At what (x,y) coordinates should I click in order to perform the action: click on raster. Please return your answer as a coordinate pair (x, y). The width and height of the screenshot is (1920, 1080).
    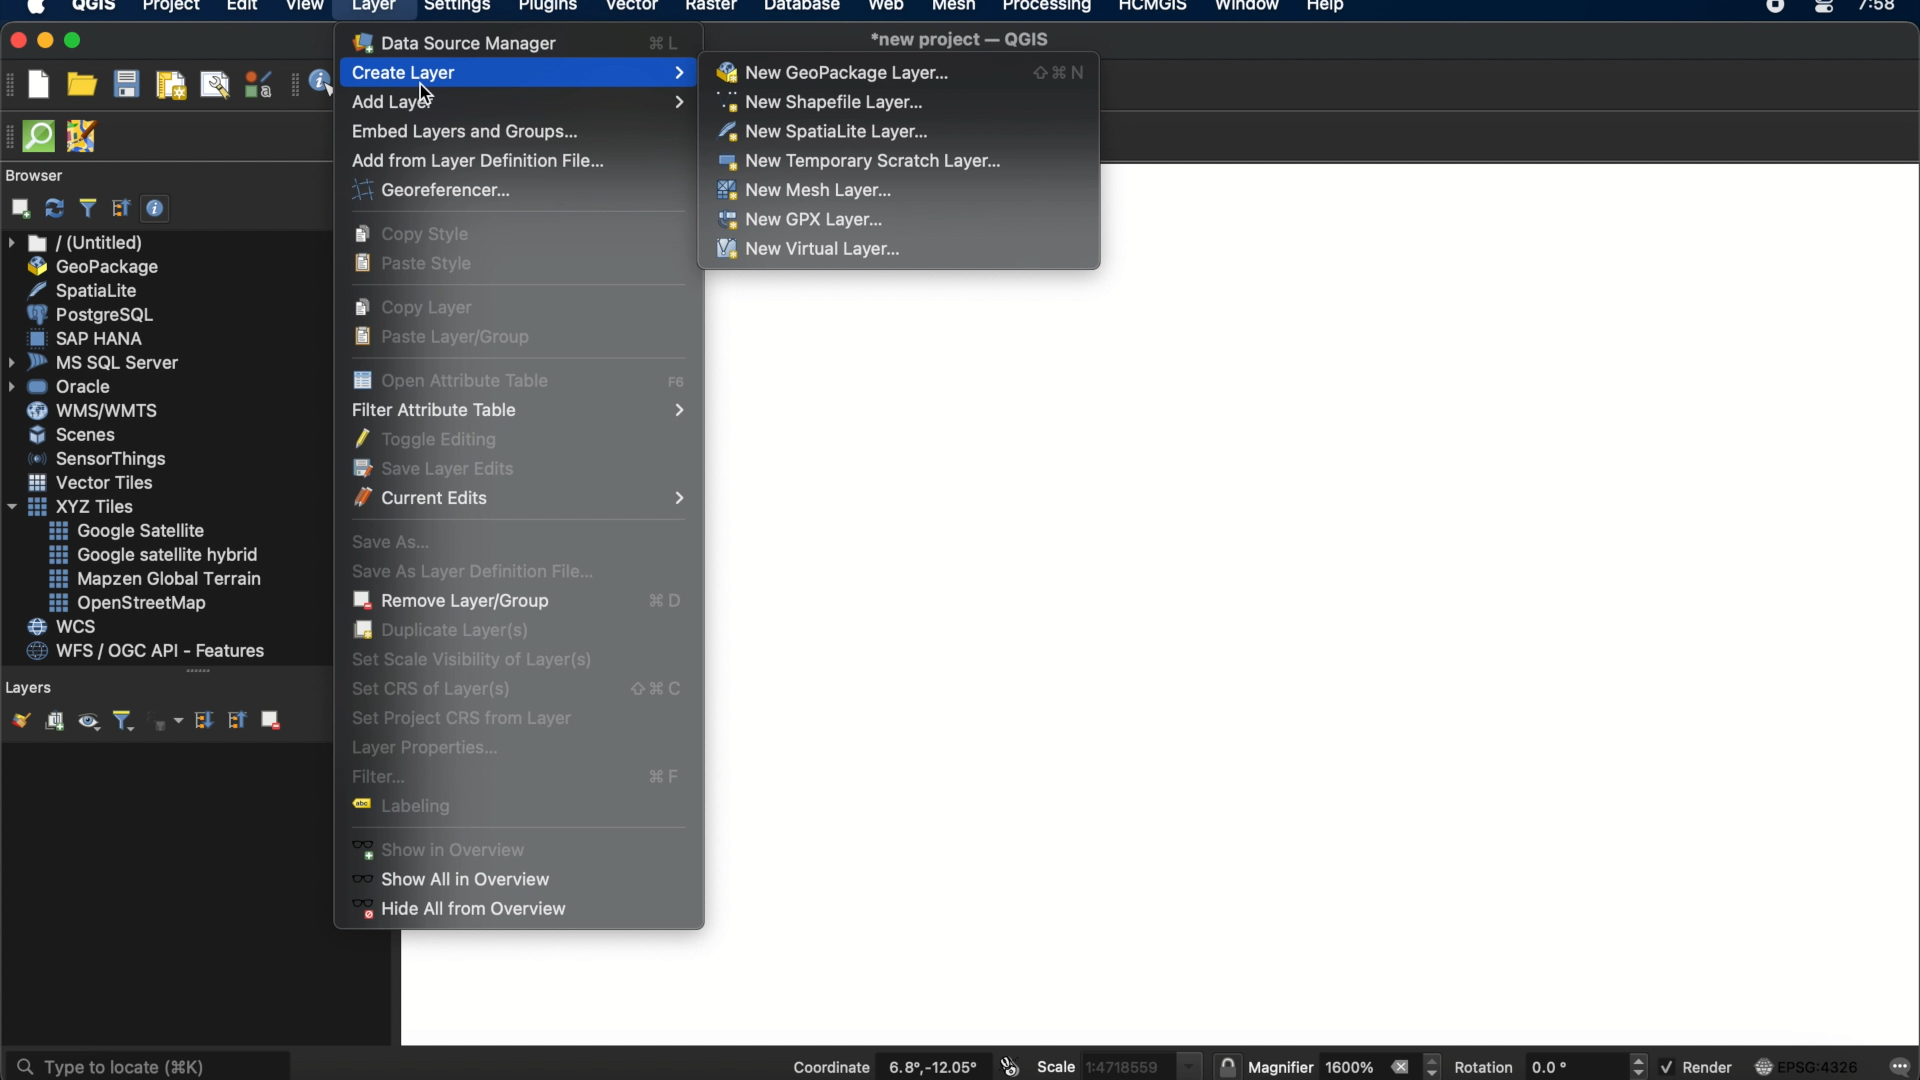
    Looking at the image, I should click on (709, 8).